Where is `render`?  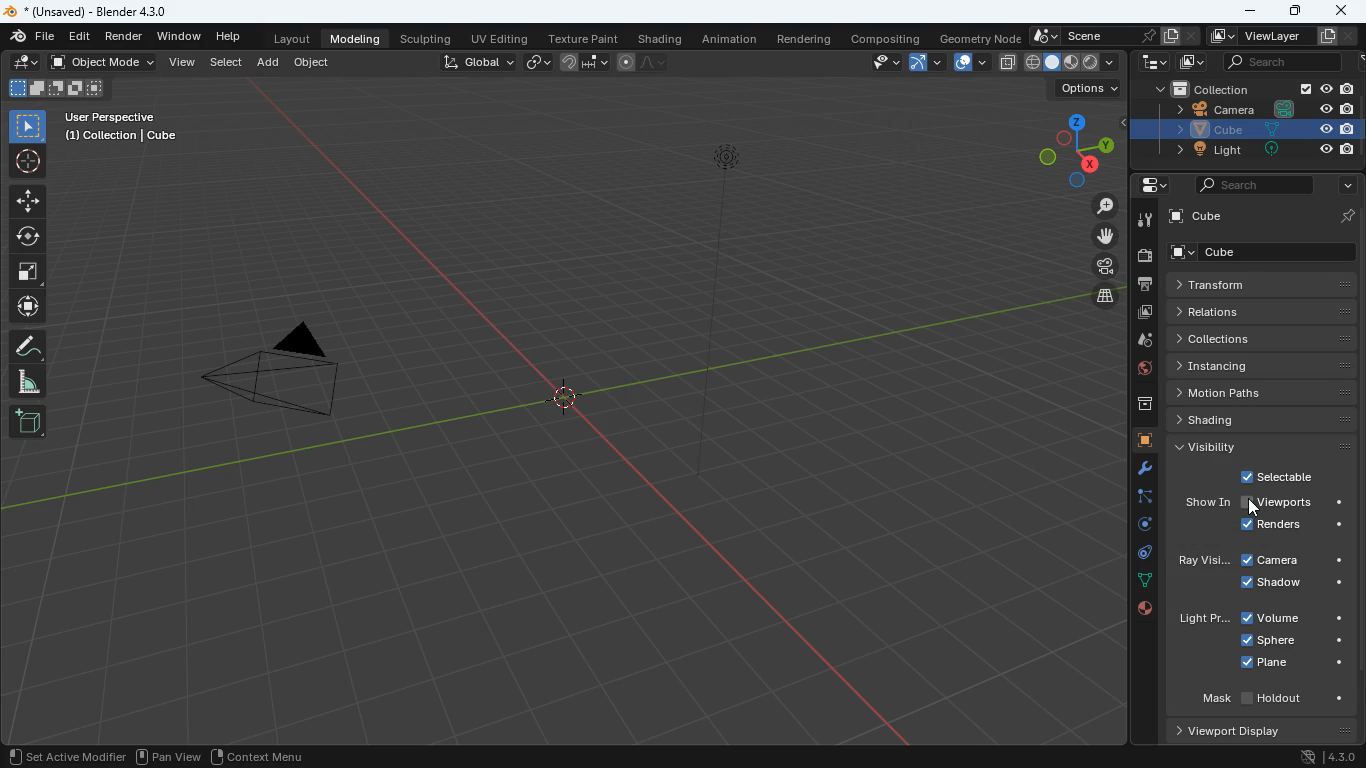
render is located at coordinates (125, 36).